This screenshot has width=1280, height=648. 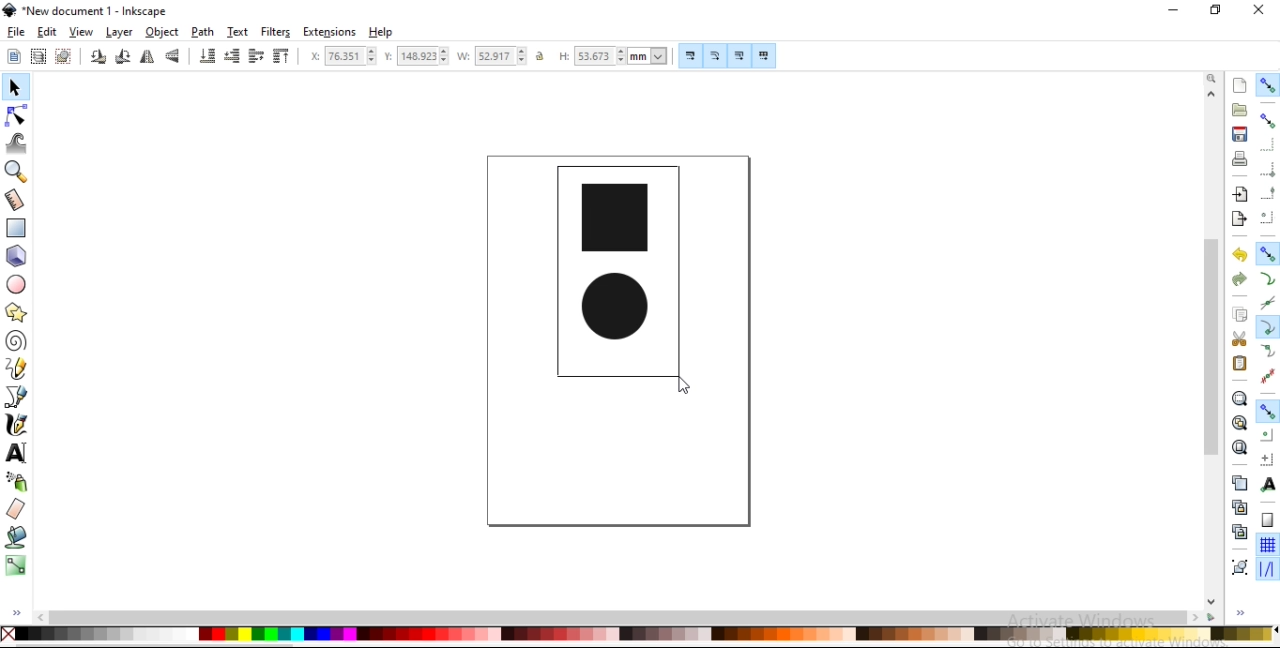 What do you see at coordinates (14, 340) in the screenshot?
I see `create spiral ` at bounding box center [14, 340].